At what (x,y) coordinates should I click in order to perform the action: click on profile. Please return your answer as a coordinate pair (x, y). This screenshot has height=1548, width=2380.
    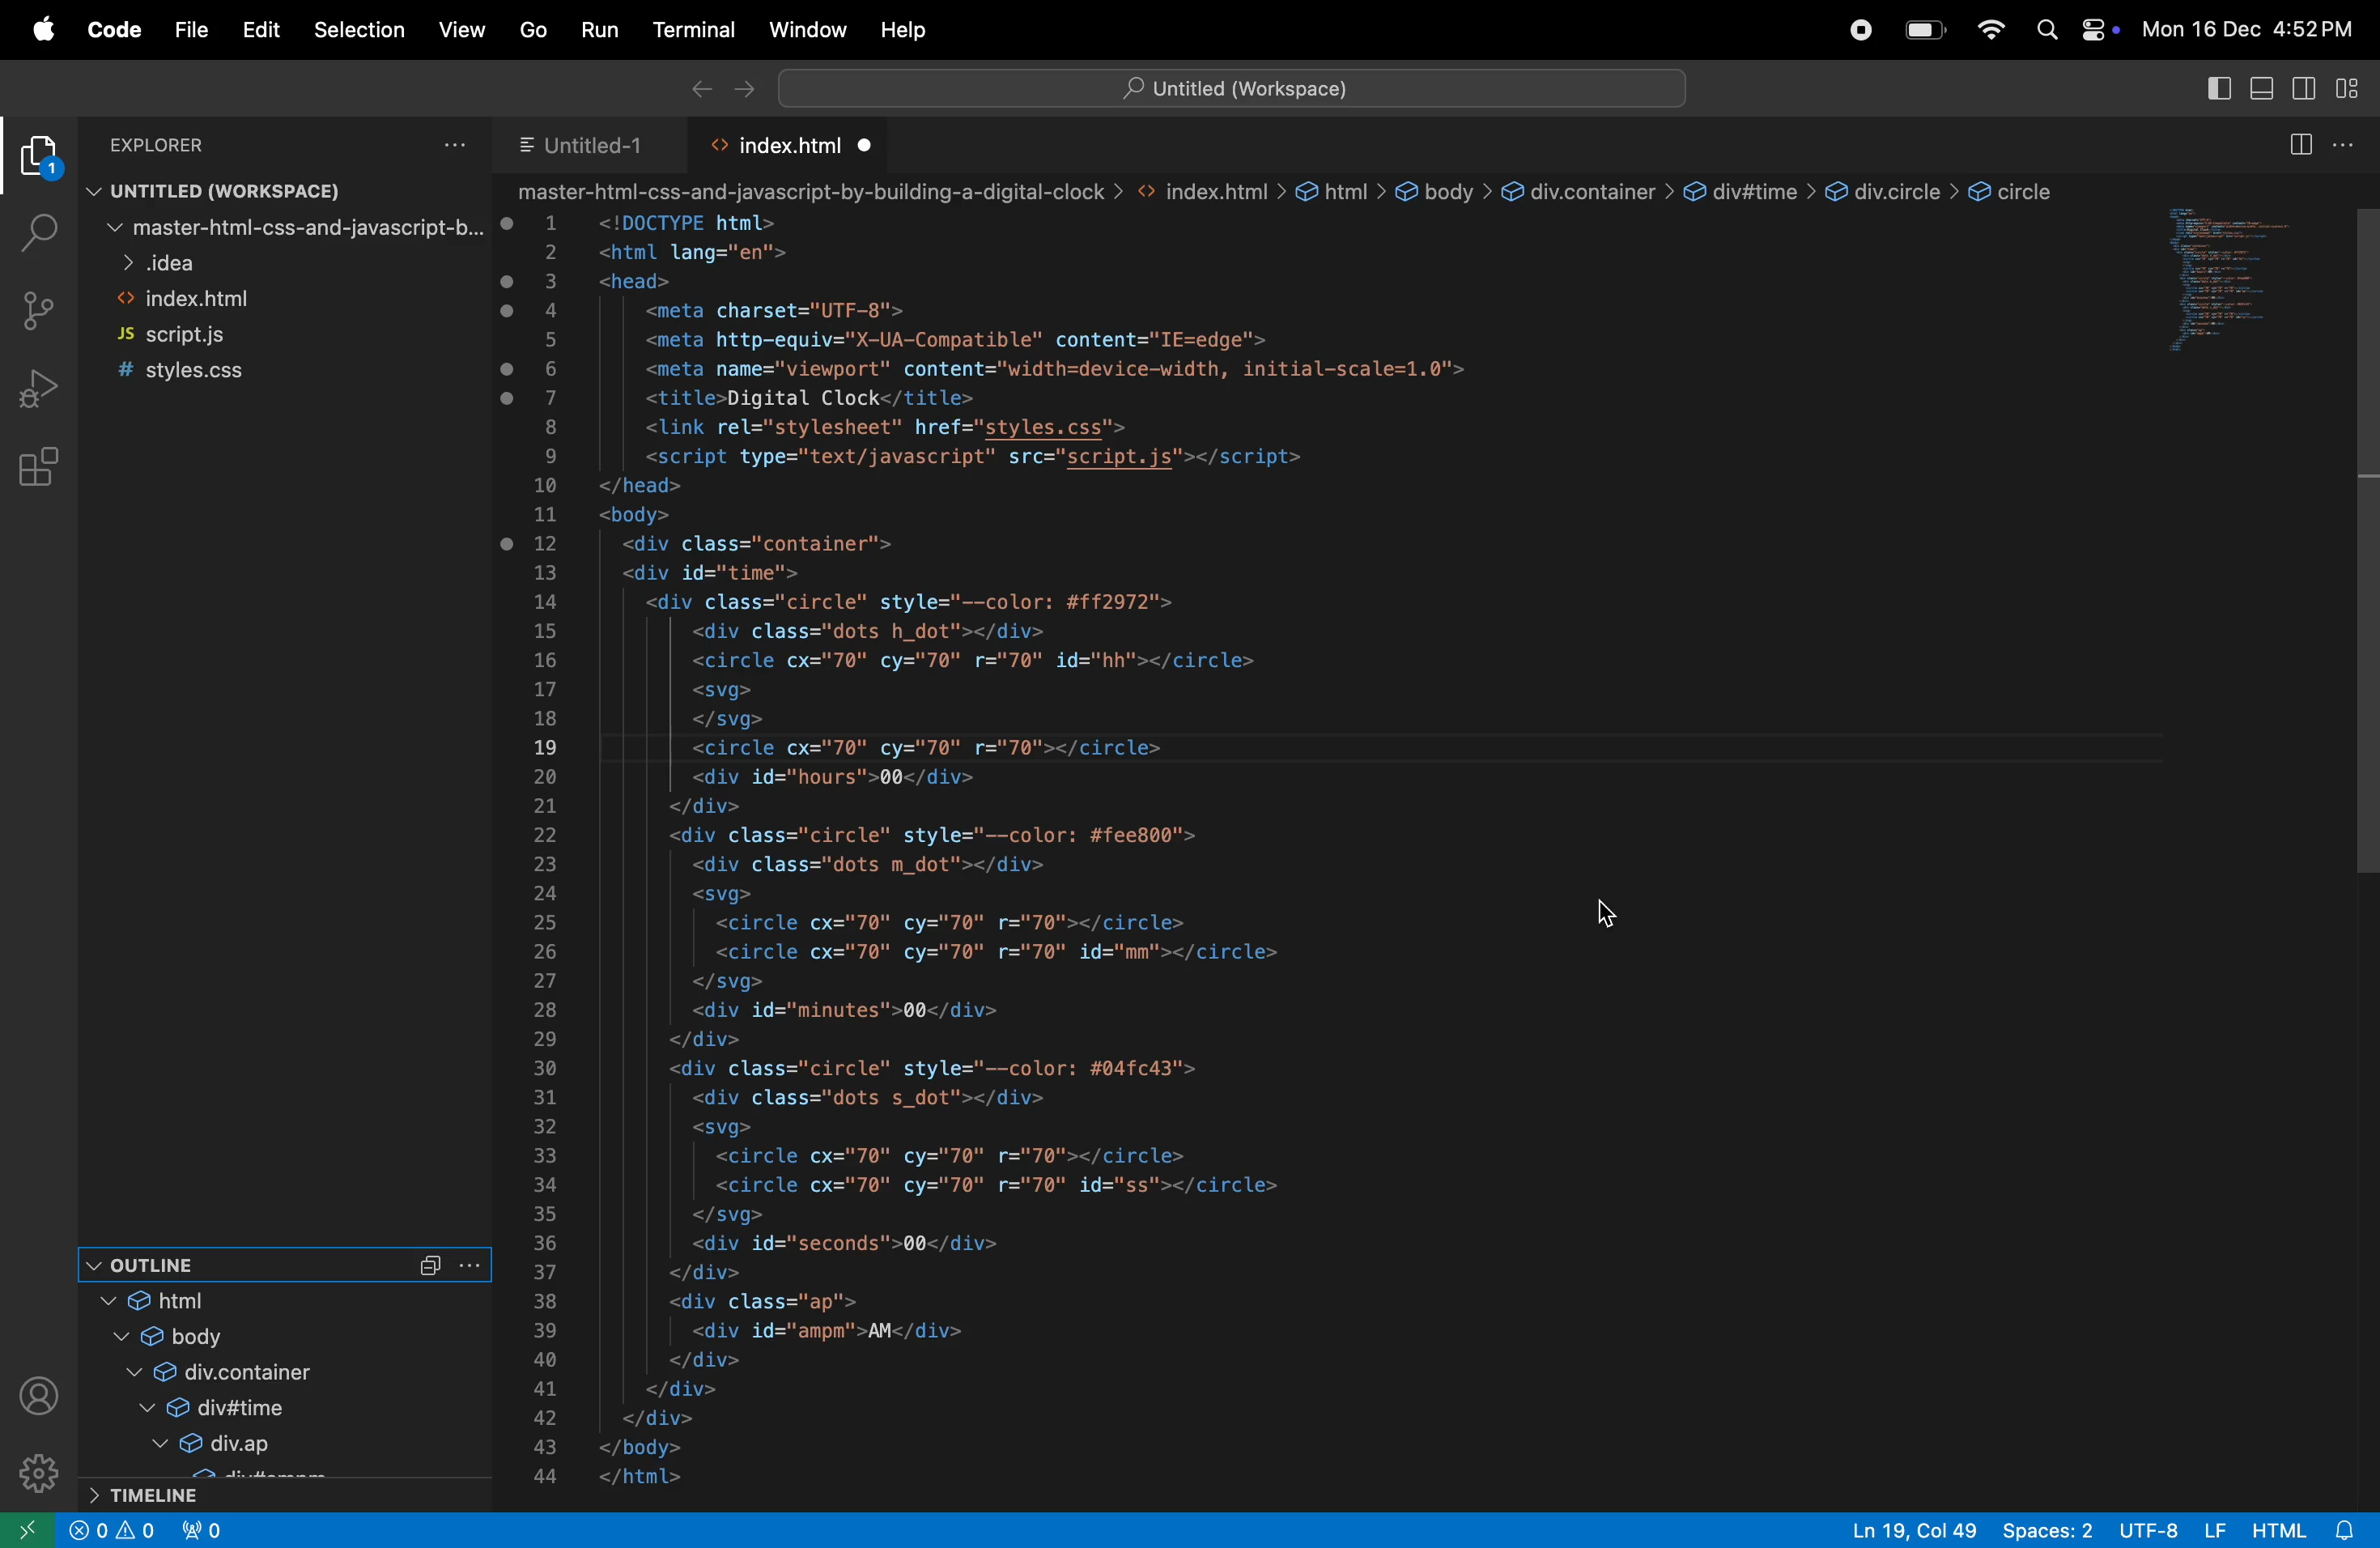
    Looking at the image, I should click on (39, 1395).